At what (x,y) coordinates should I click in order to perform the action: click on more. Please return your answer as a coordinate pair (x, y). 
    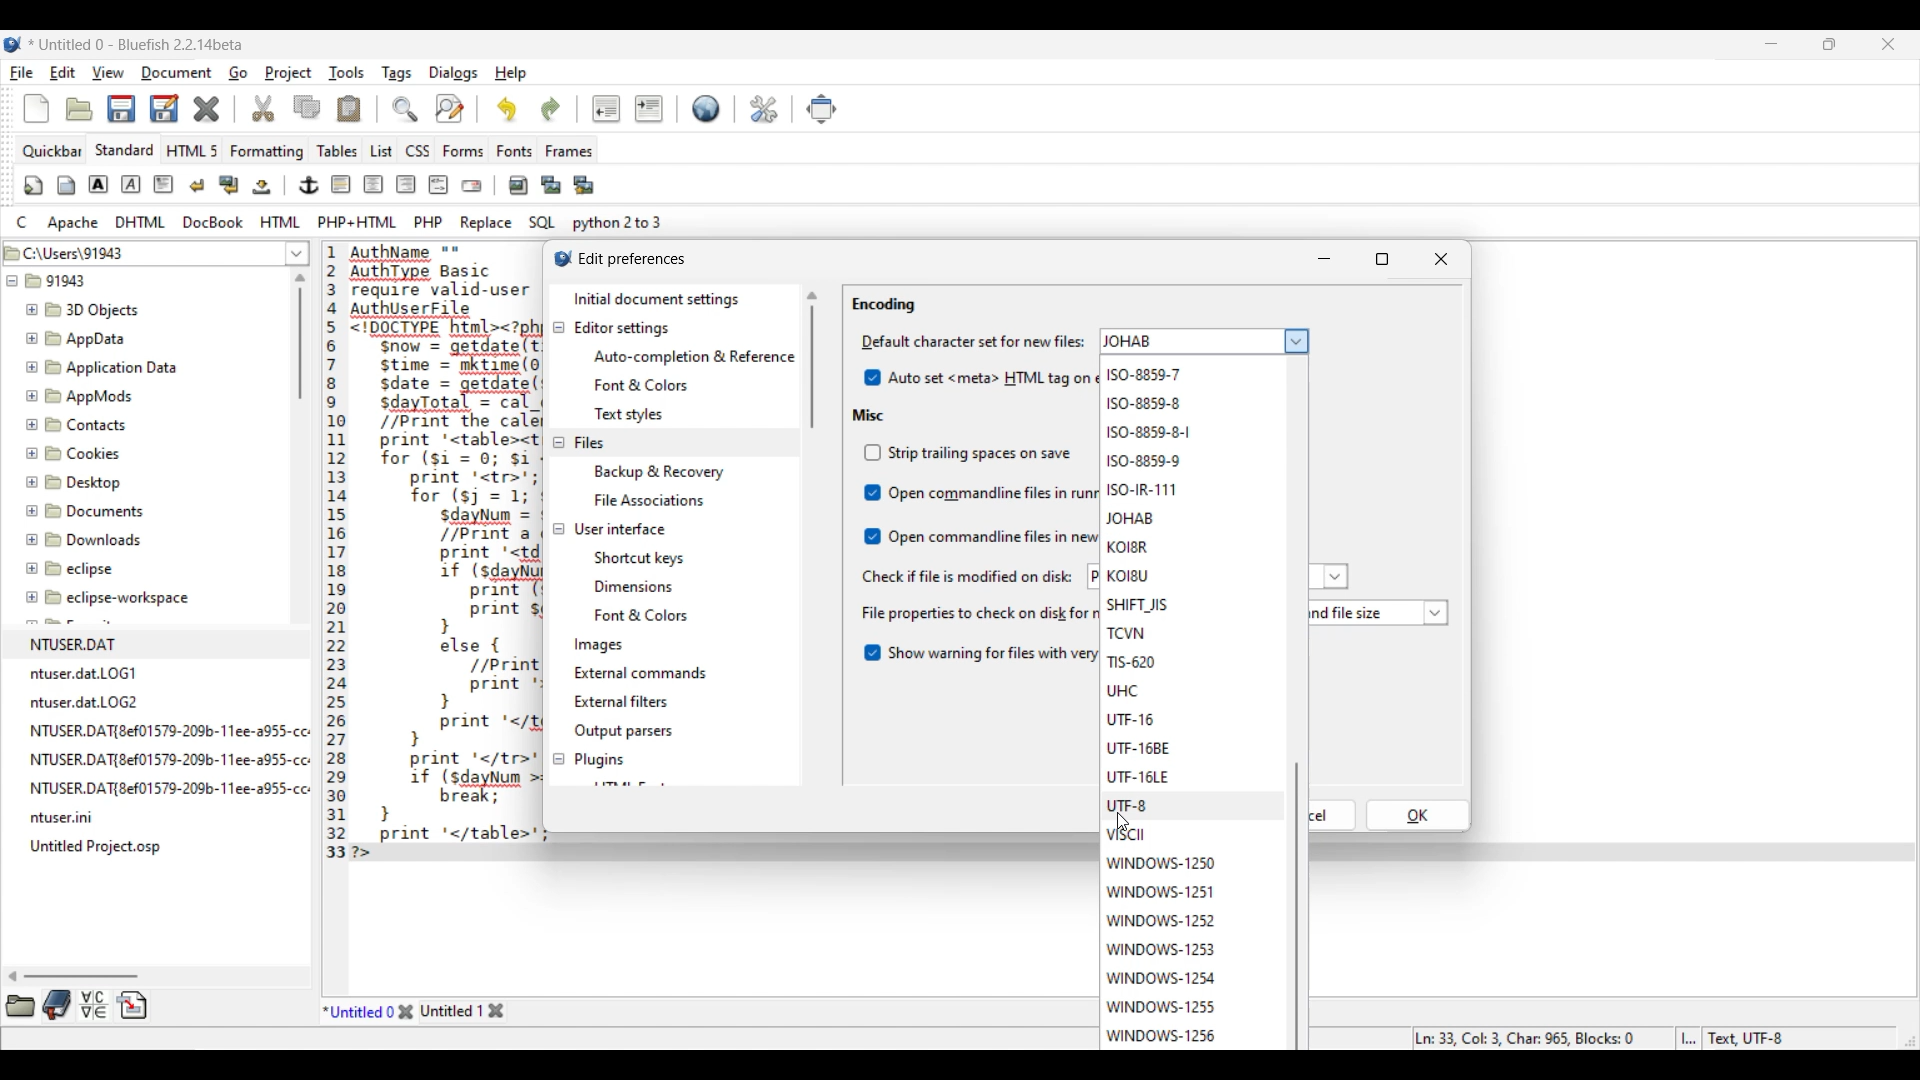
    Looking at the image, I should click on (1338, 575).